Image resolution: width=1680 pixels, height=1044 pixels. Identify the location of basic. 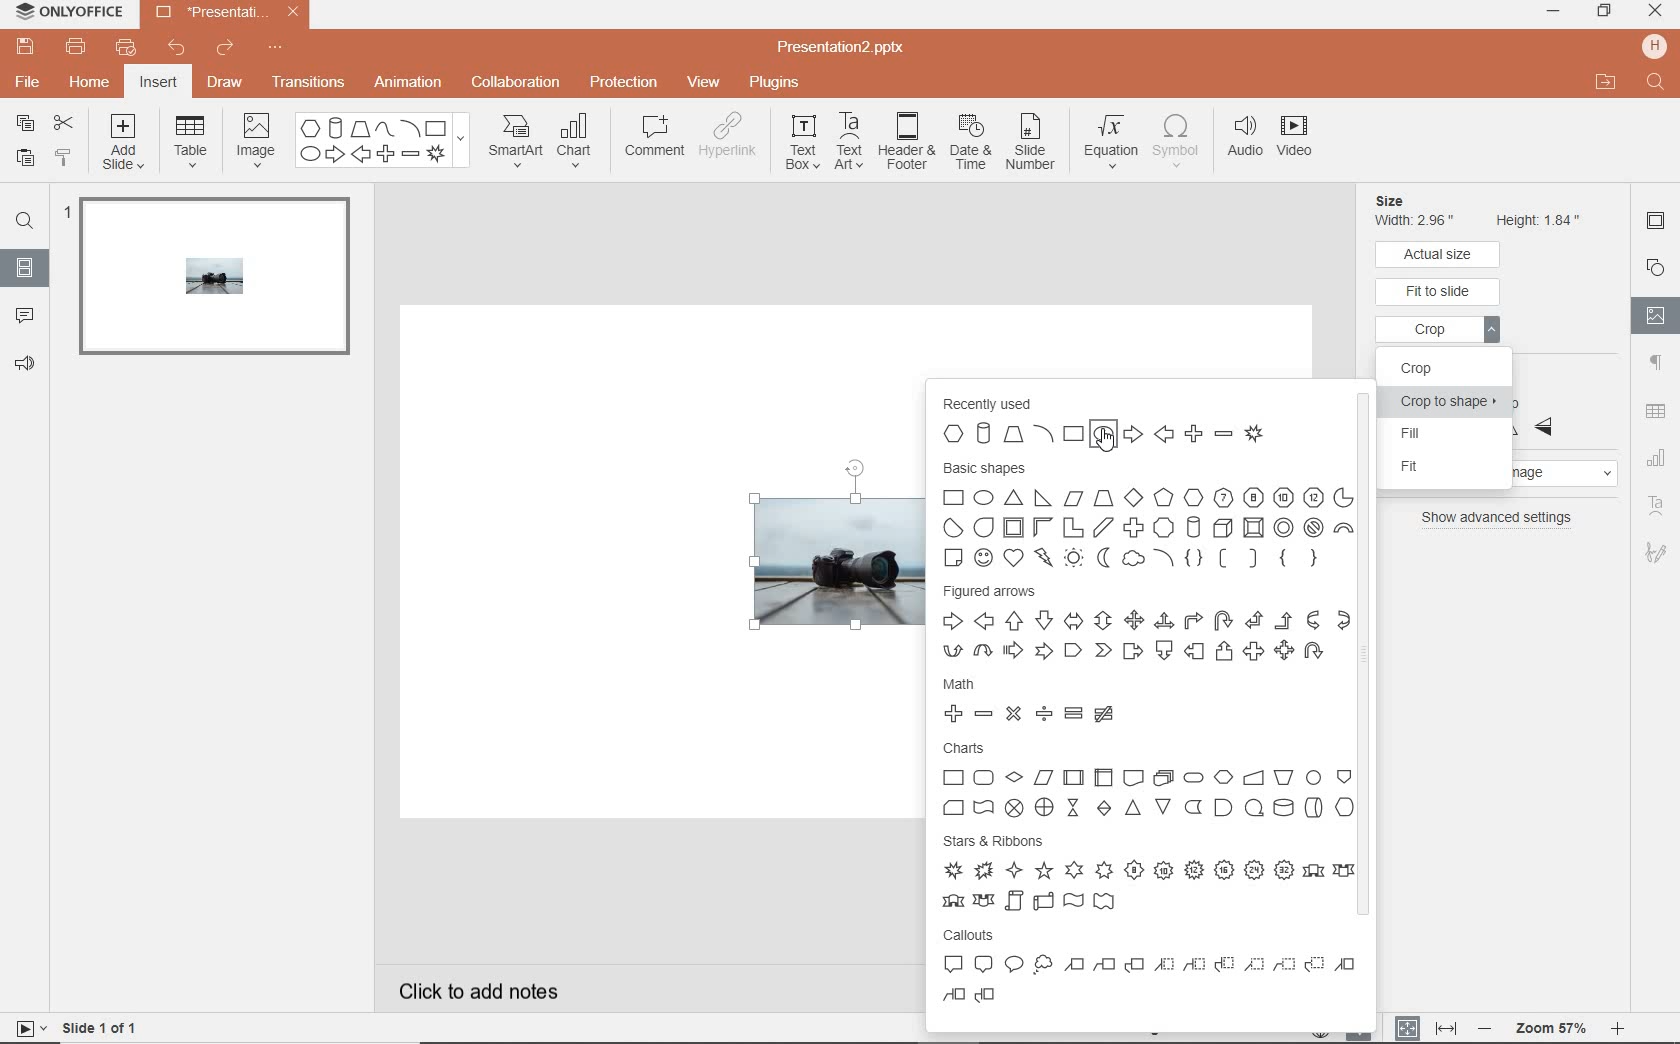
(1146, 514).